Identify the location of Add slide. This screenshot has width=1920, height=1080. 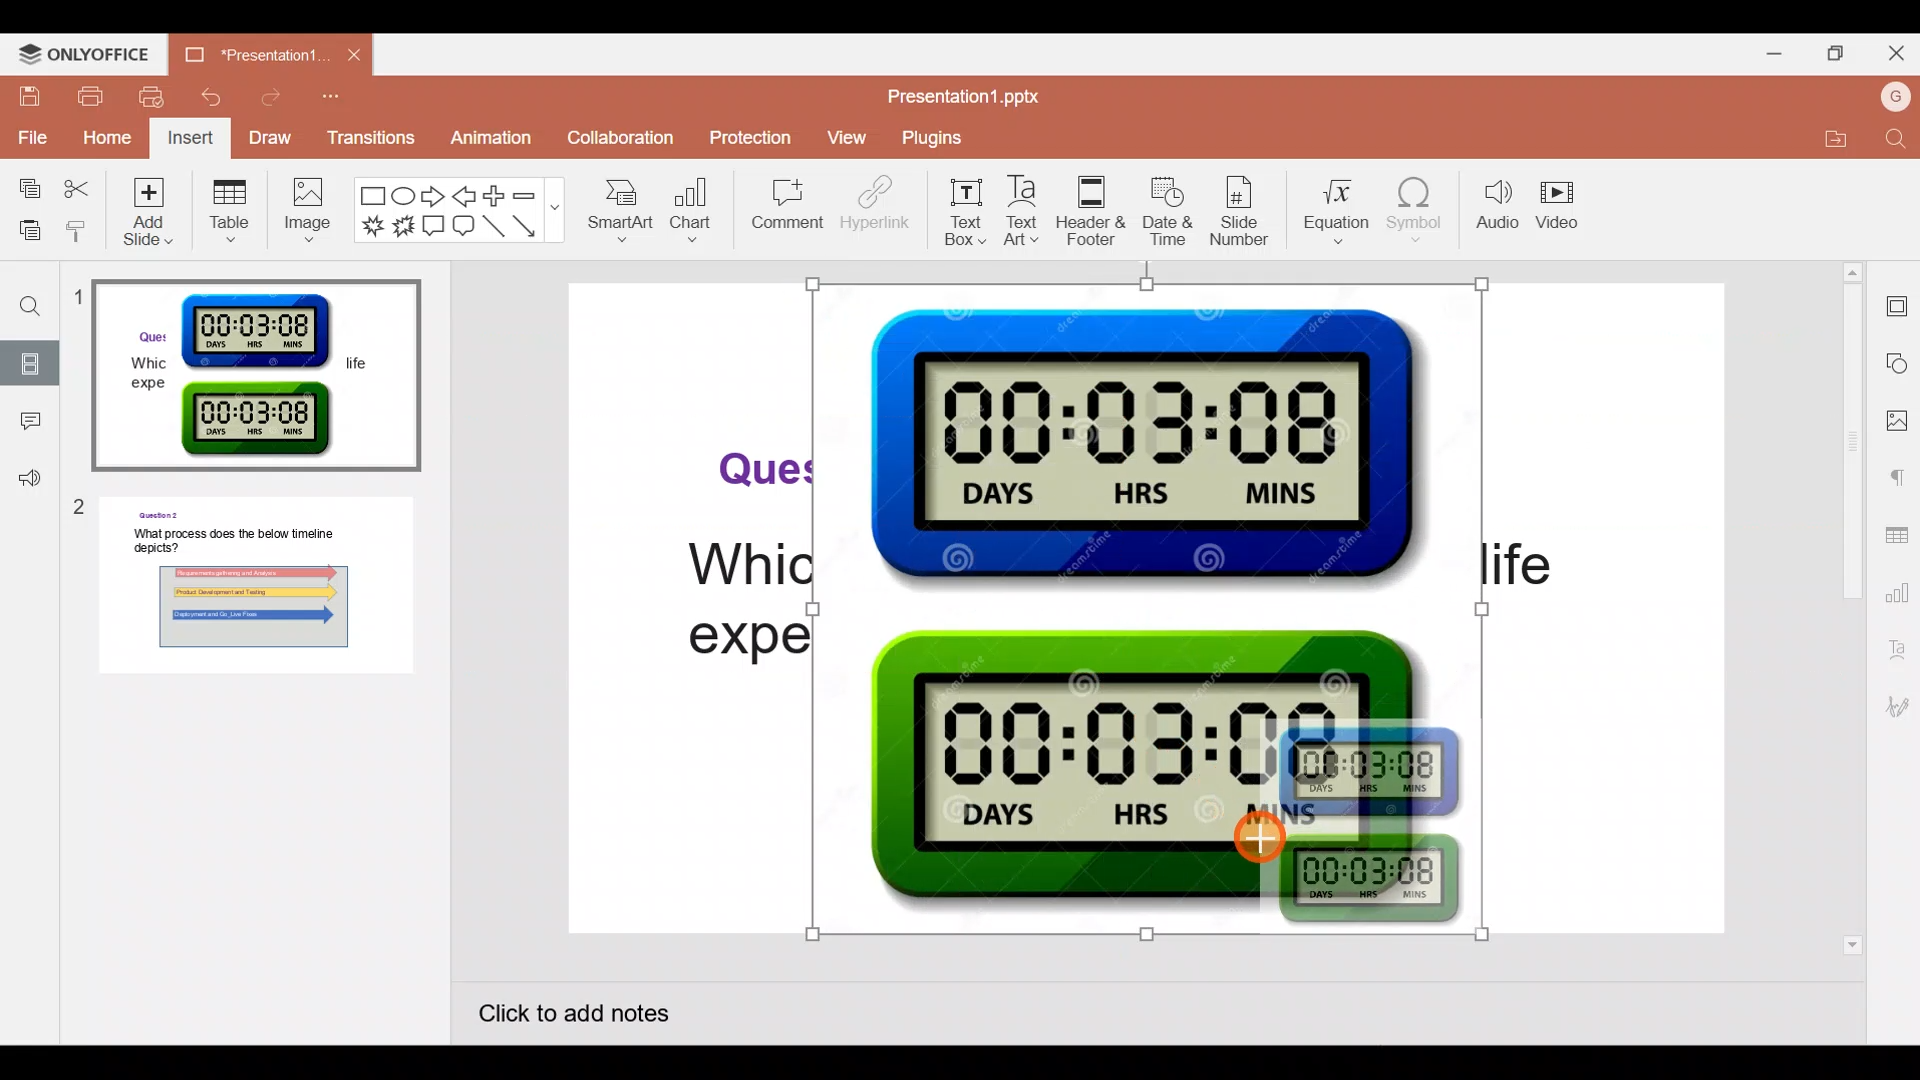
(151, 217).